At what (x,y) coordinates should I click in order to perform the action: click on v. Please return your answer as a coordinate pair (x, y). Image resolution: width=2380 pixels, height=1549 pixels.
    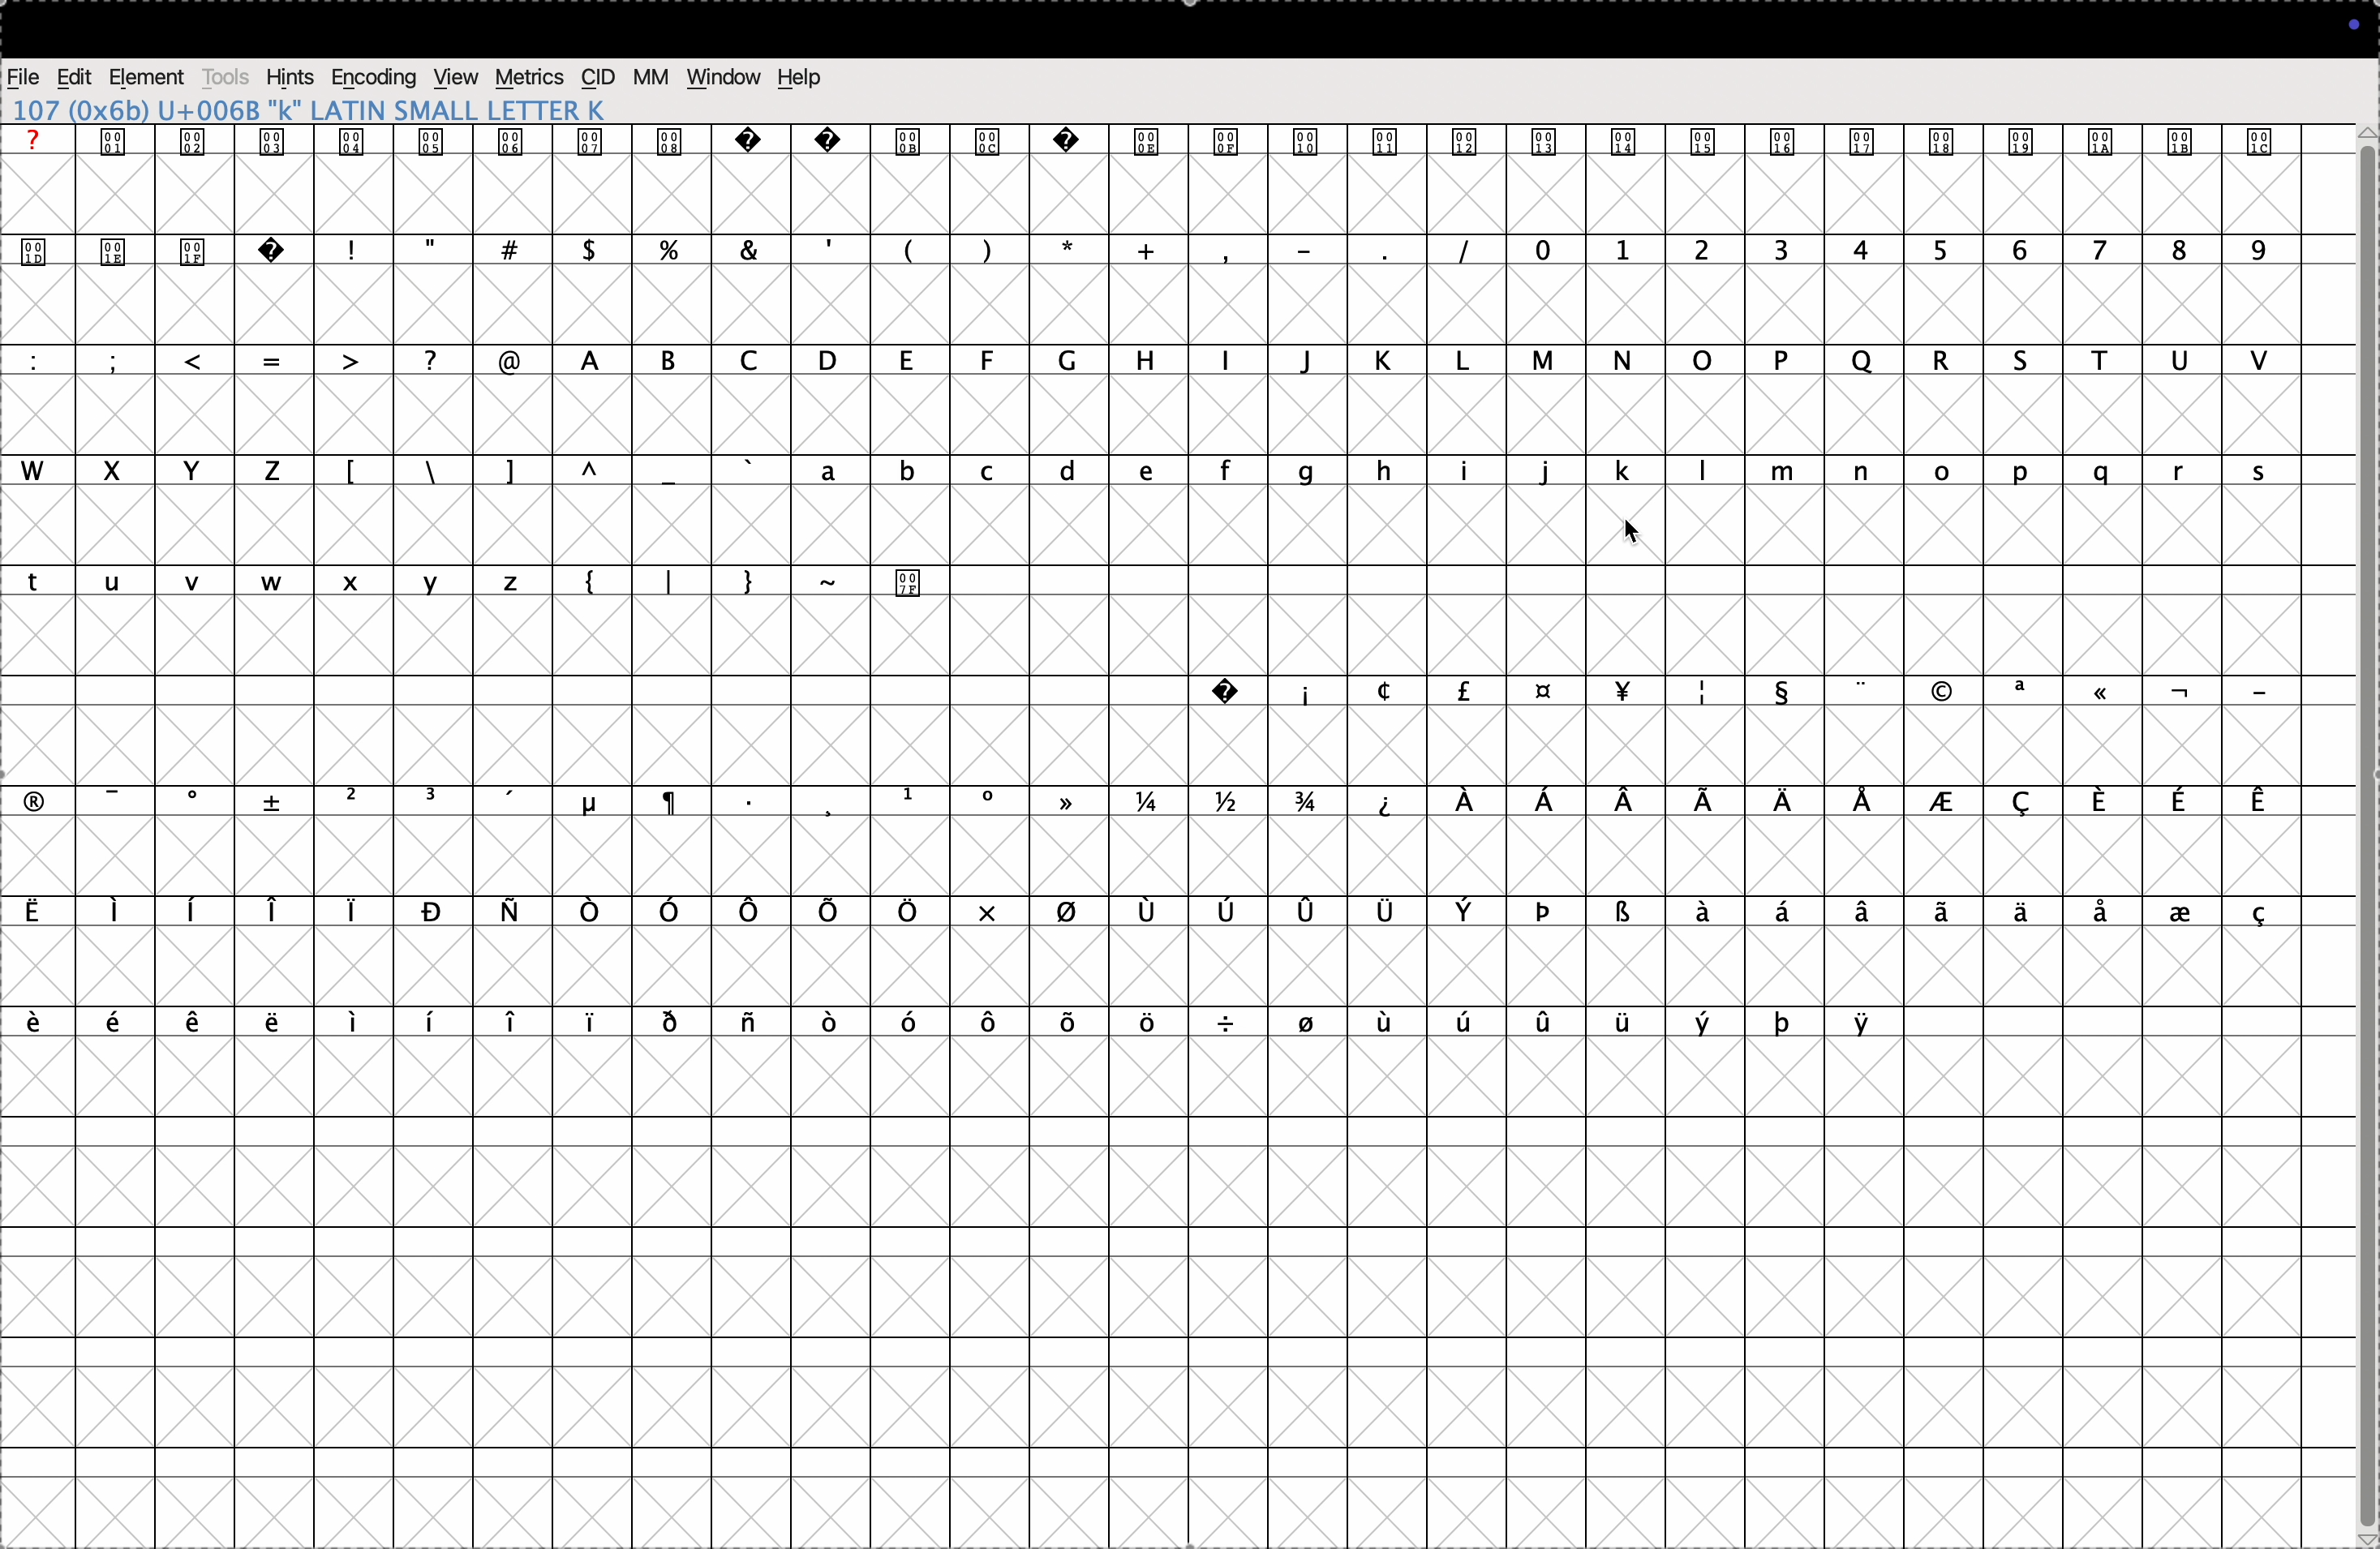
    Looking at the image, I should click on (191, 584).